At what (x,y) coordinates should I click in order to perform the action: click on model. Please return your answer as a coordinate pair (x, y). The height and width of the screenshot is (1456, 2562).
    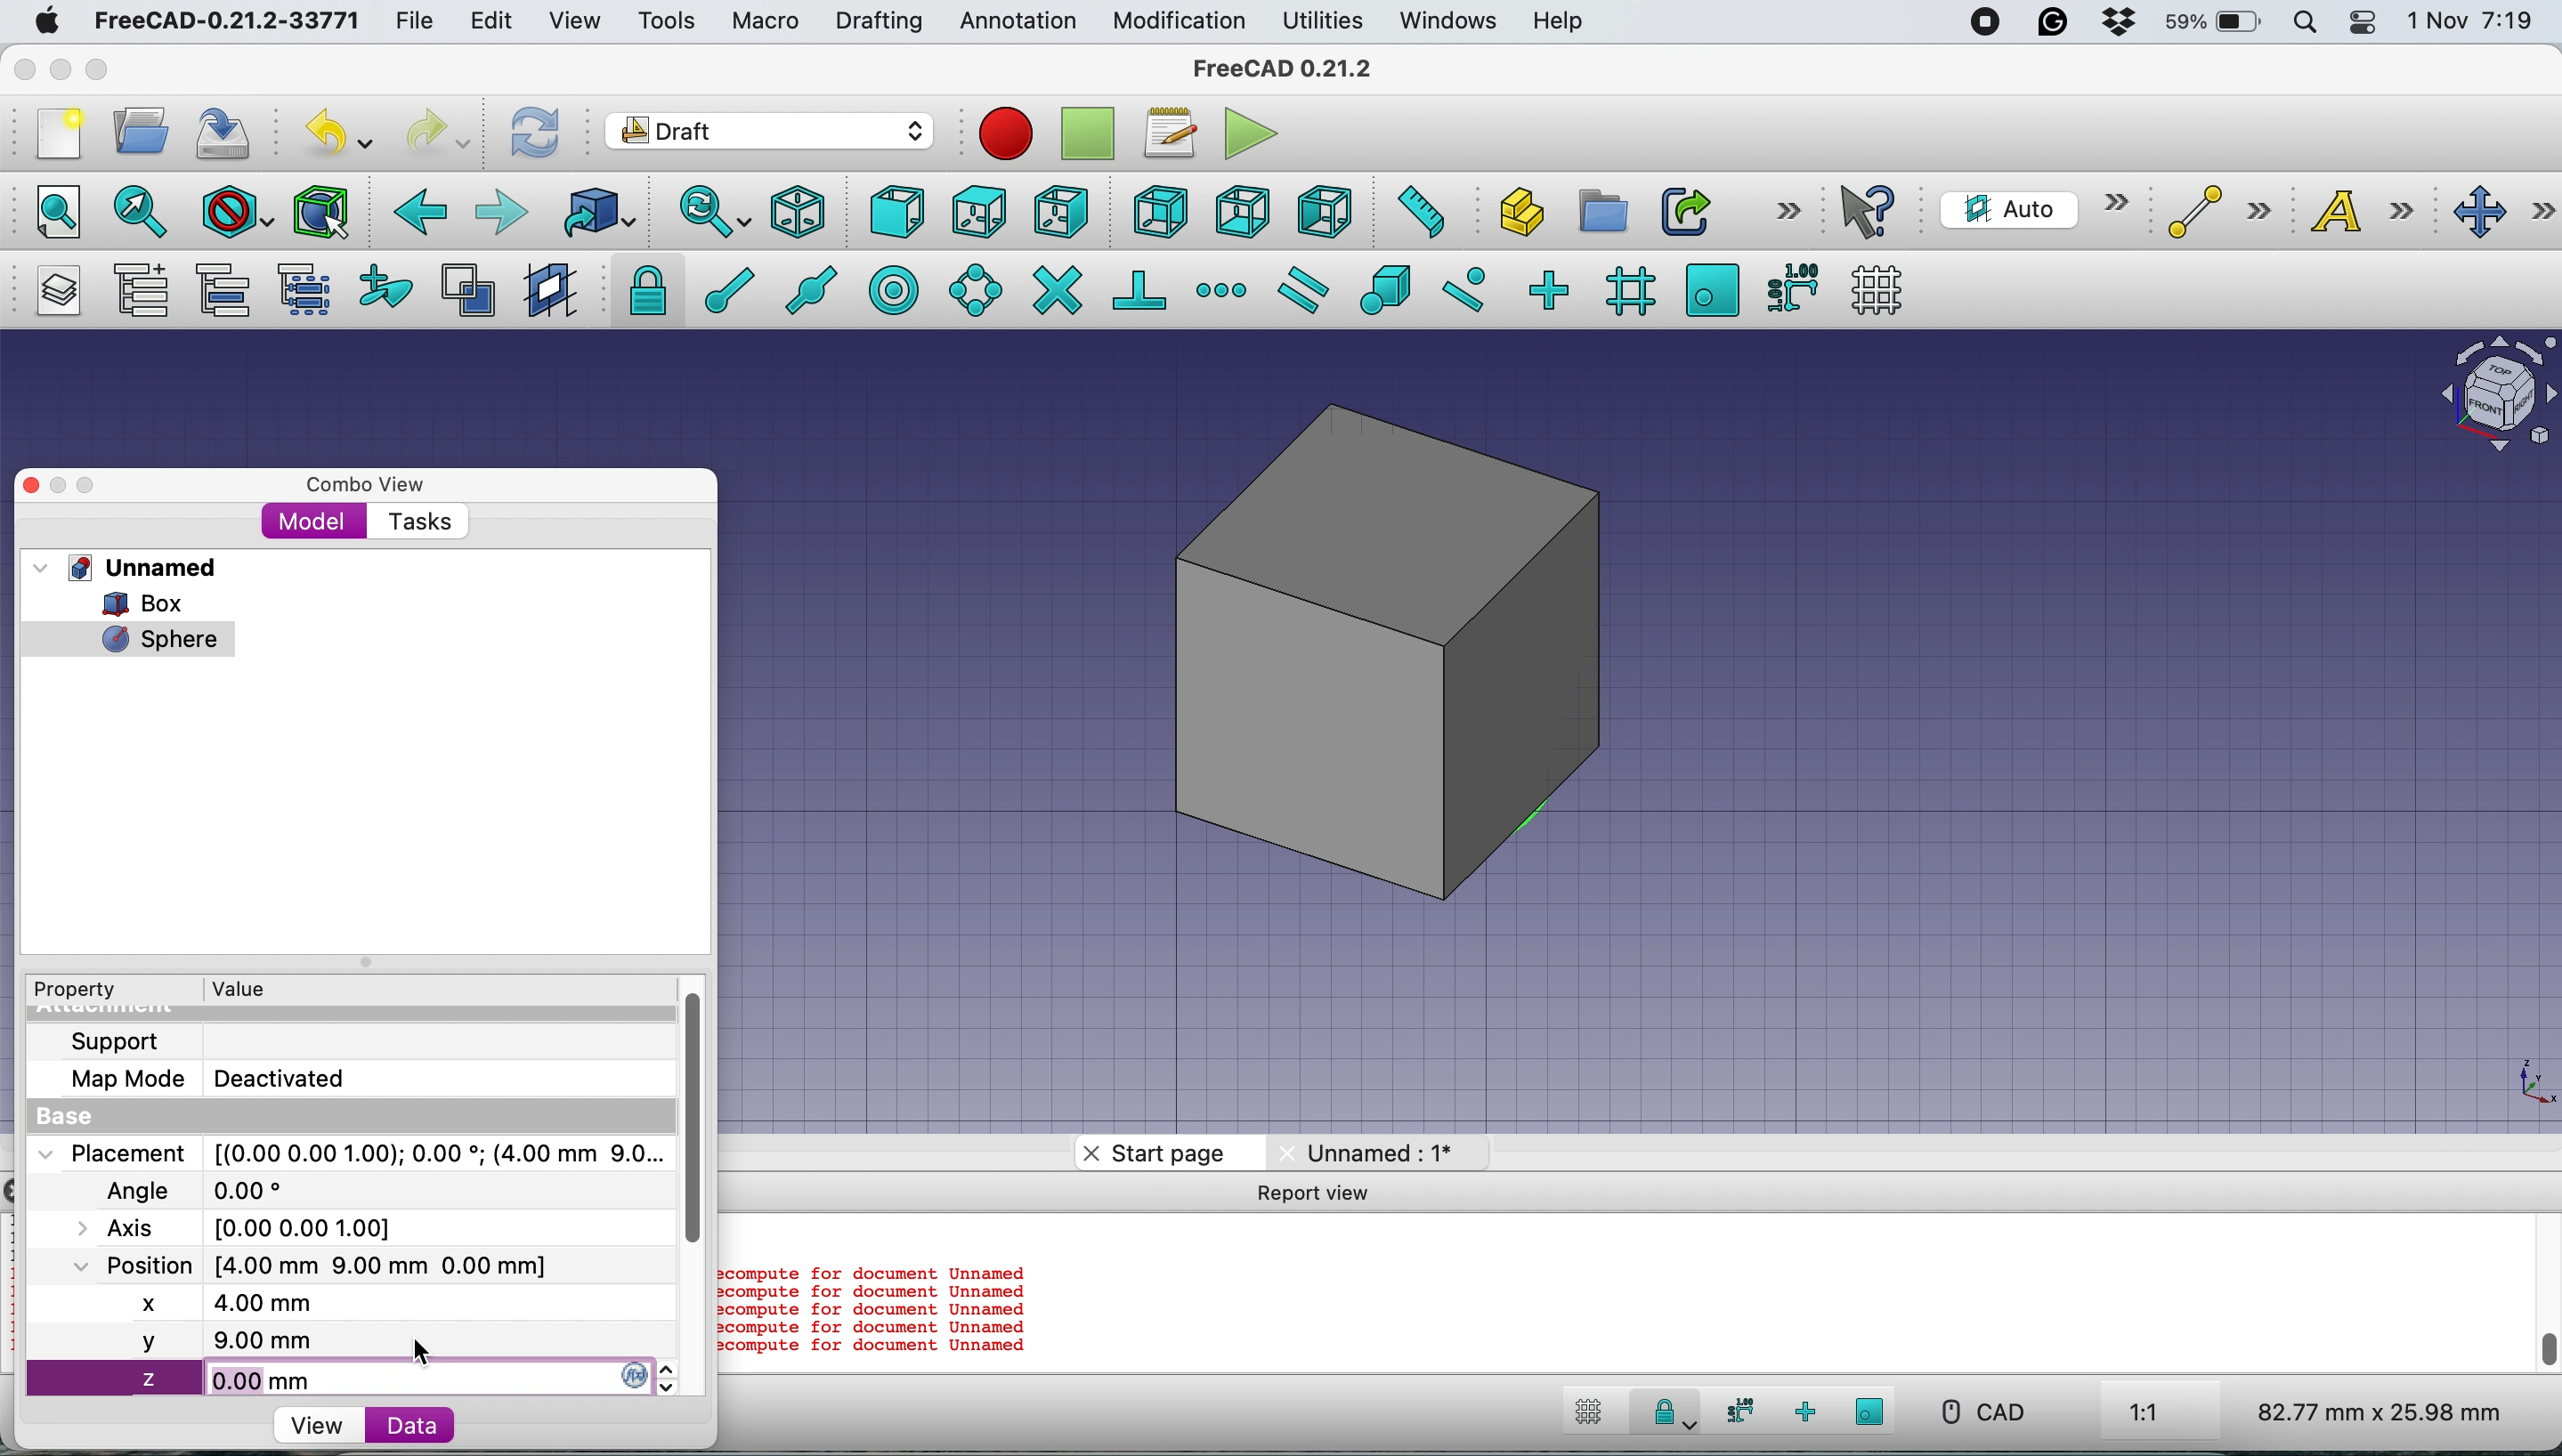
    Looking at the image, I should click on (314, 520).